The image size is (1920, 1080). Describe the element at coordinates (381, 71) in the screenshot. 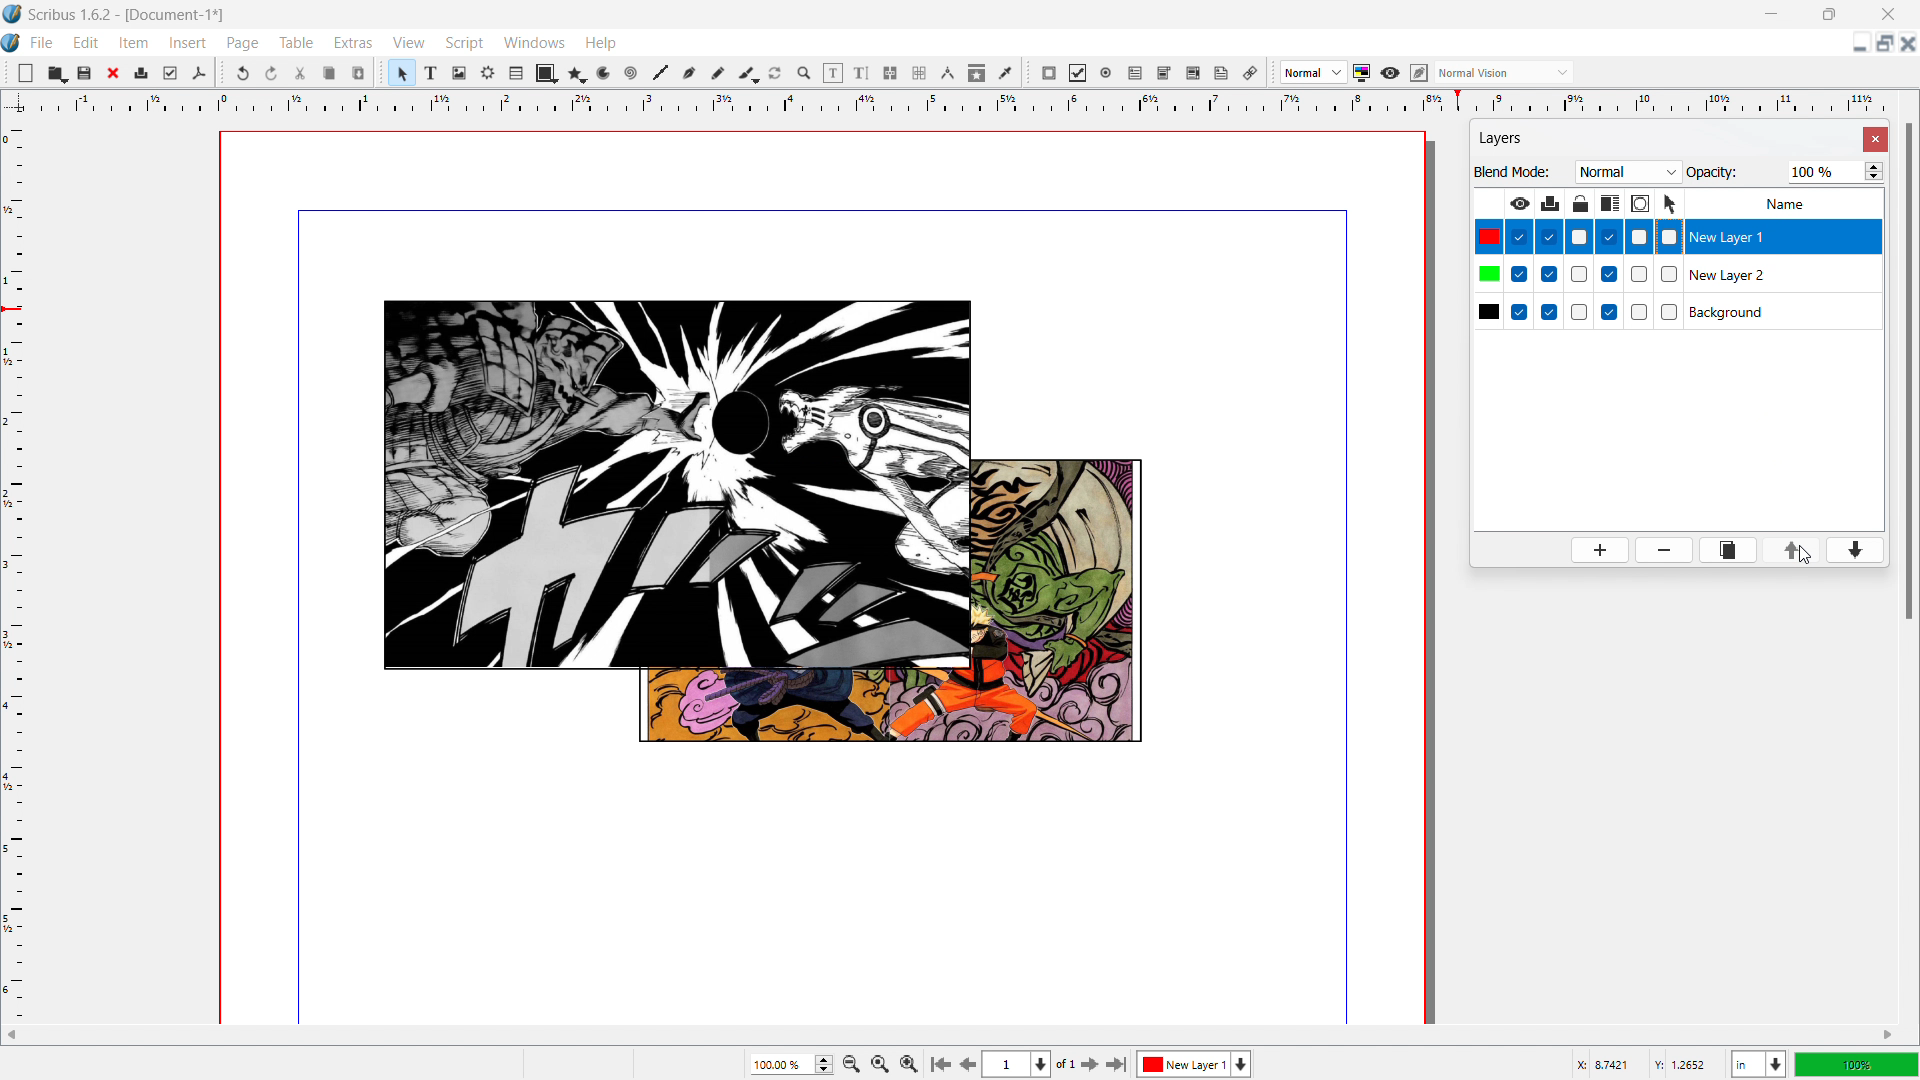

I see `move toolbox` at that location.